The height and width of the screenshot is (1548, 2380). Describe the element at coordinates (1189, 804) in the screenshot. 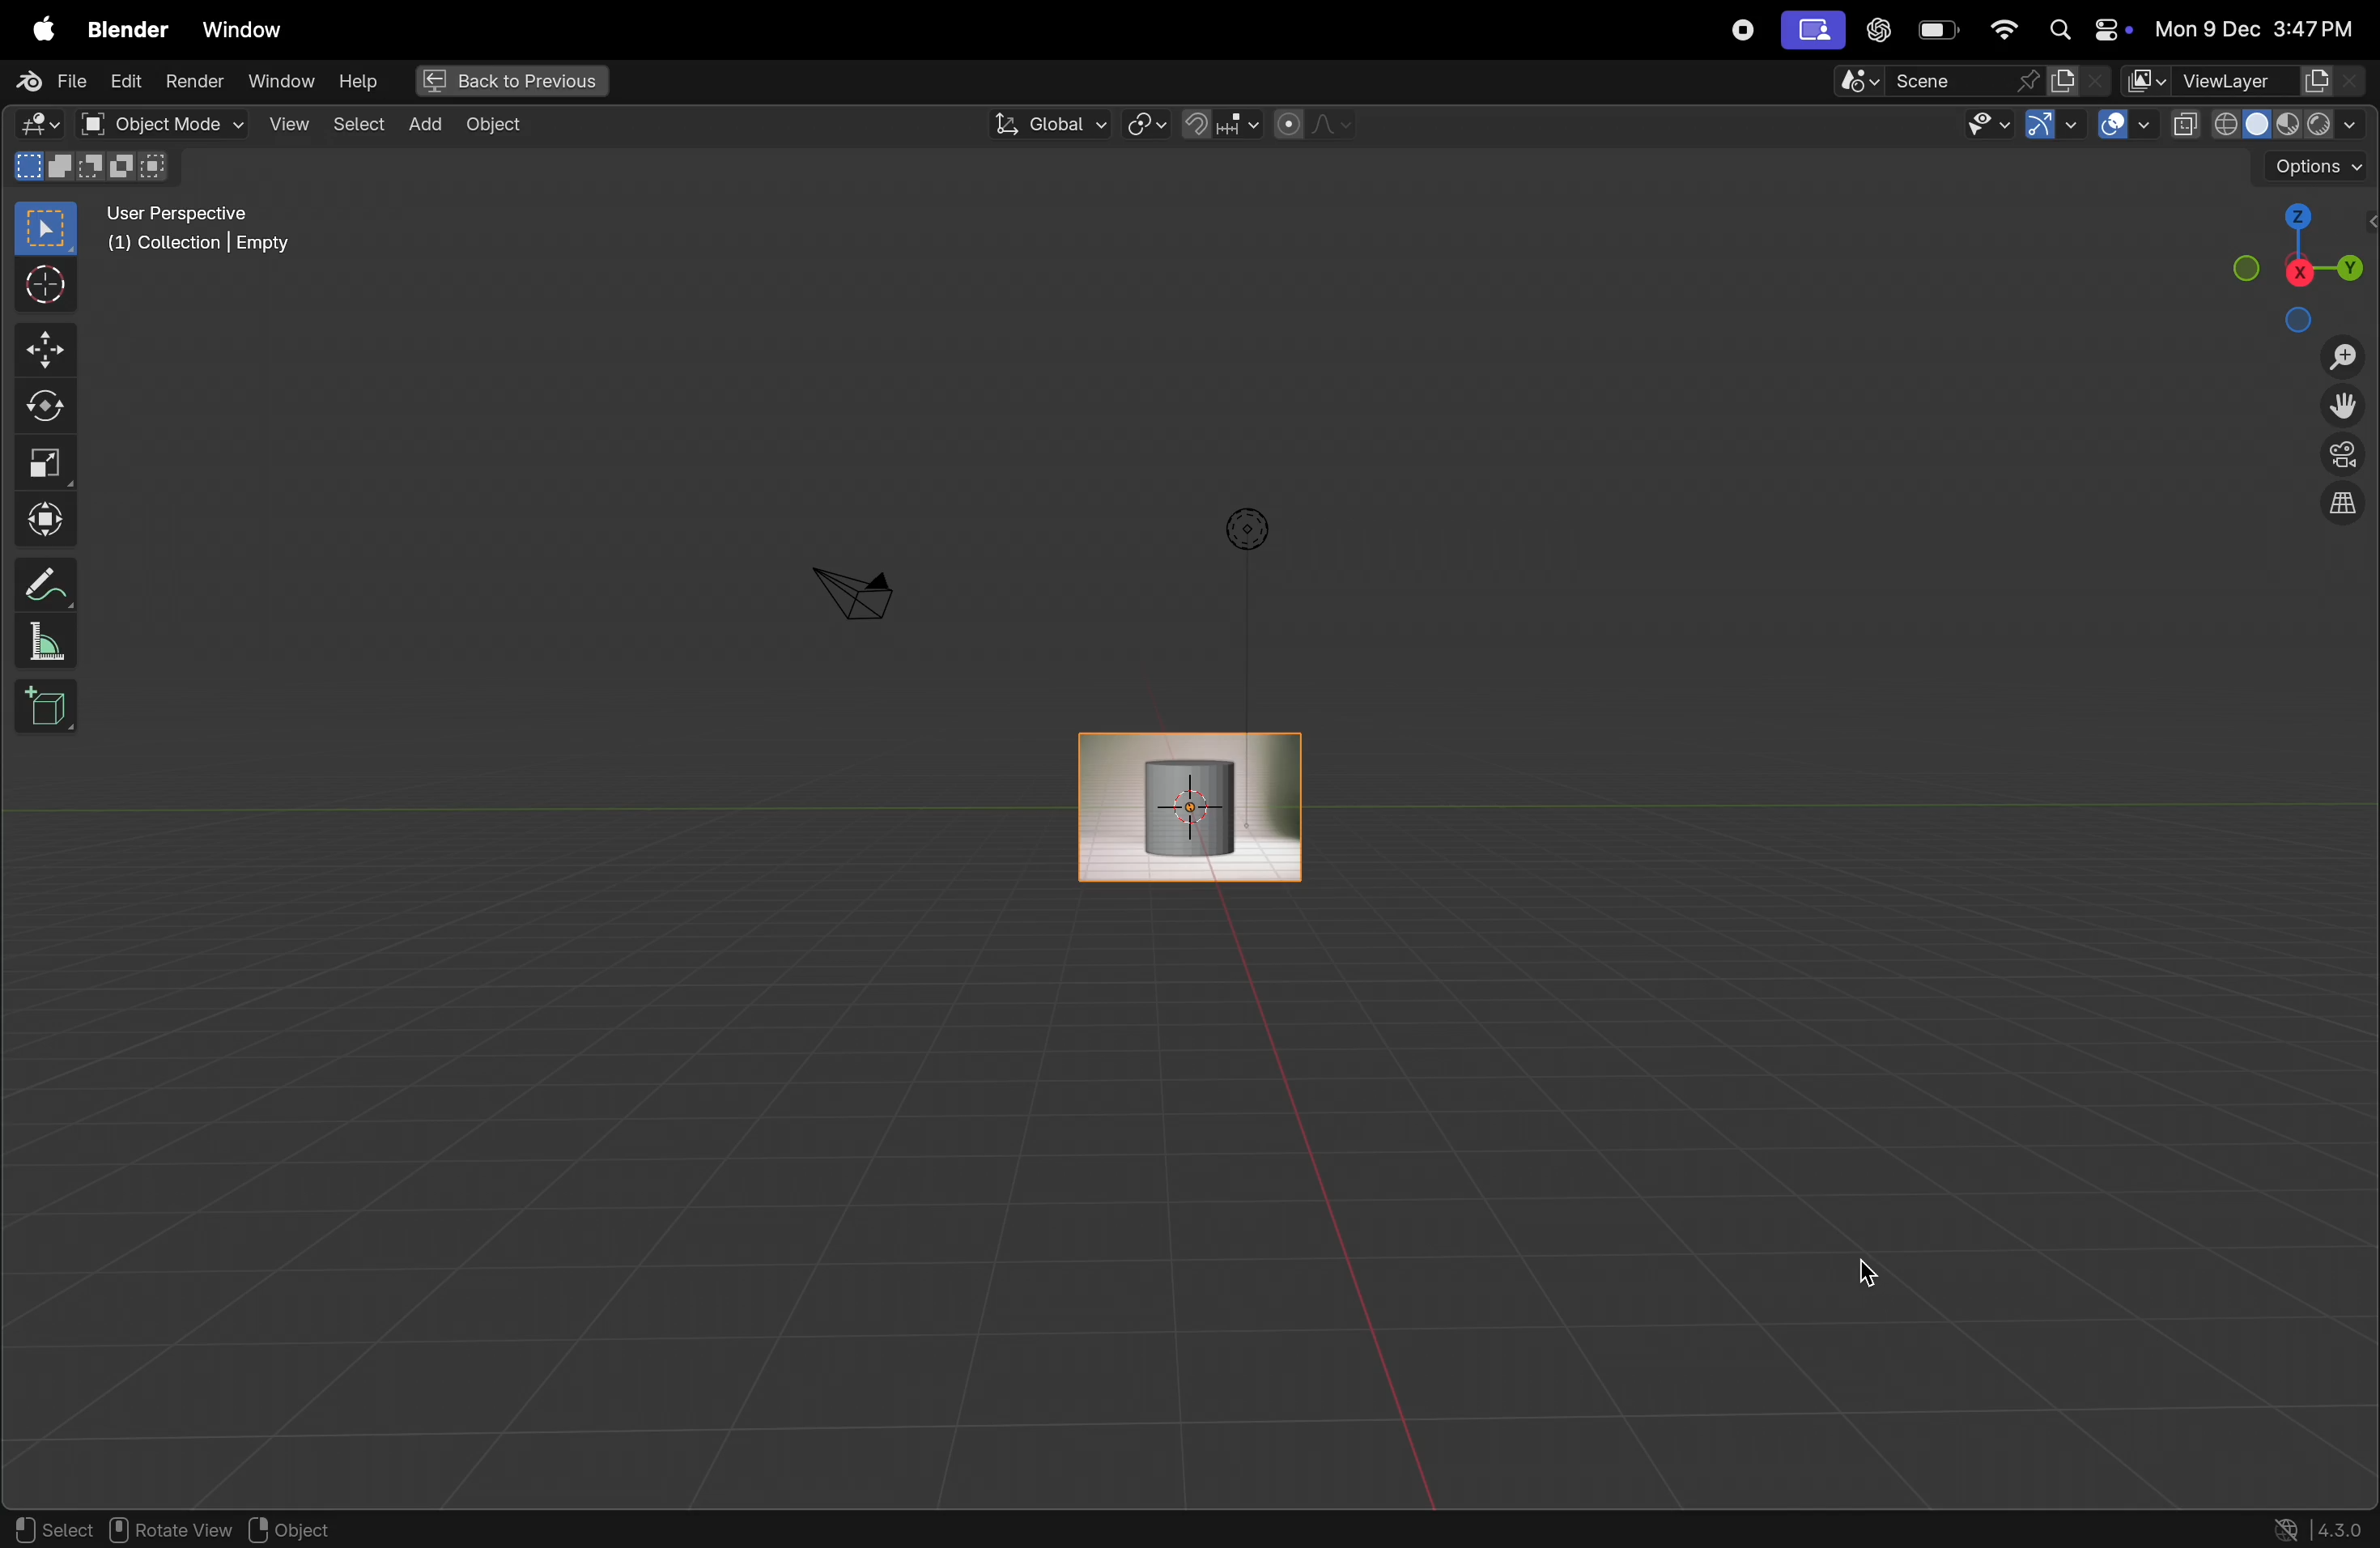

I see `cylinder with background image` at that location.